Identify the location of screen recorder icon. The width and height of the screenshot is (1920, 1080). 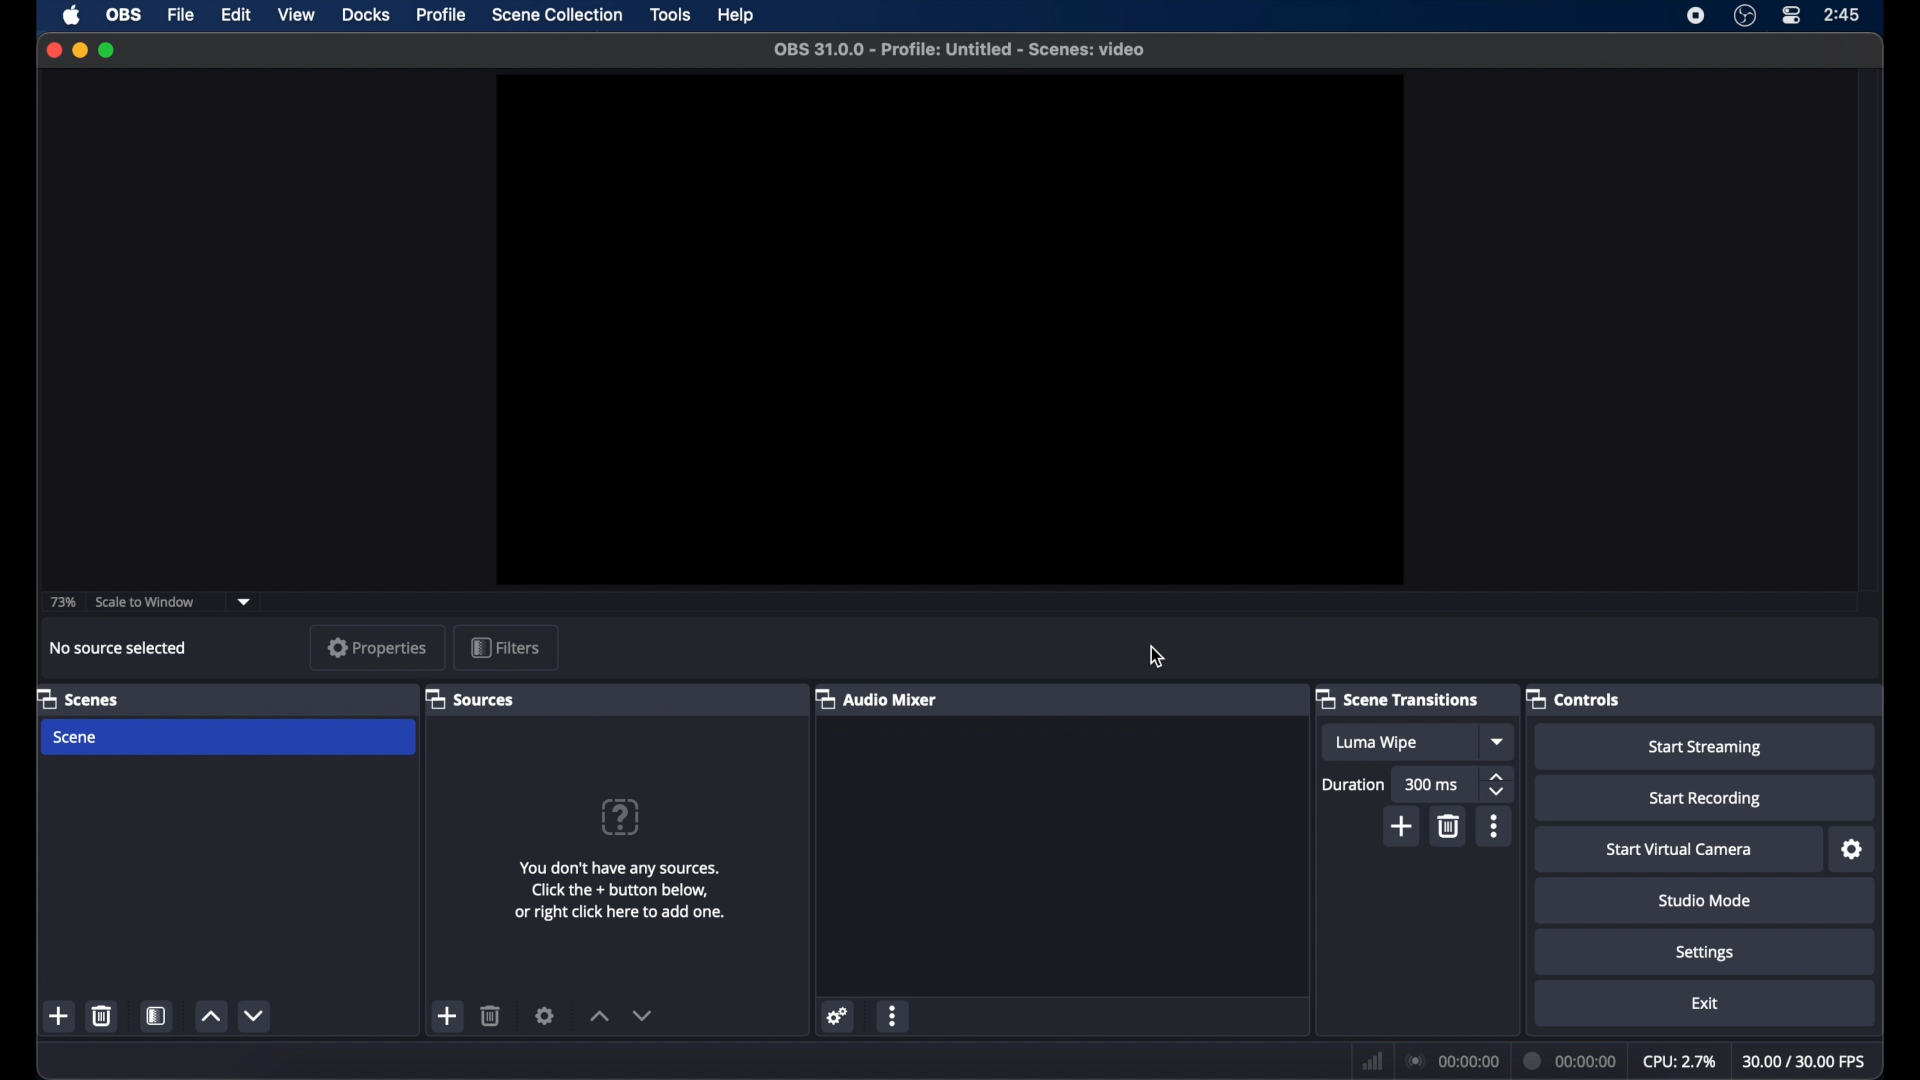
(1697, 16).